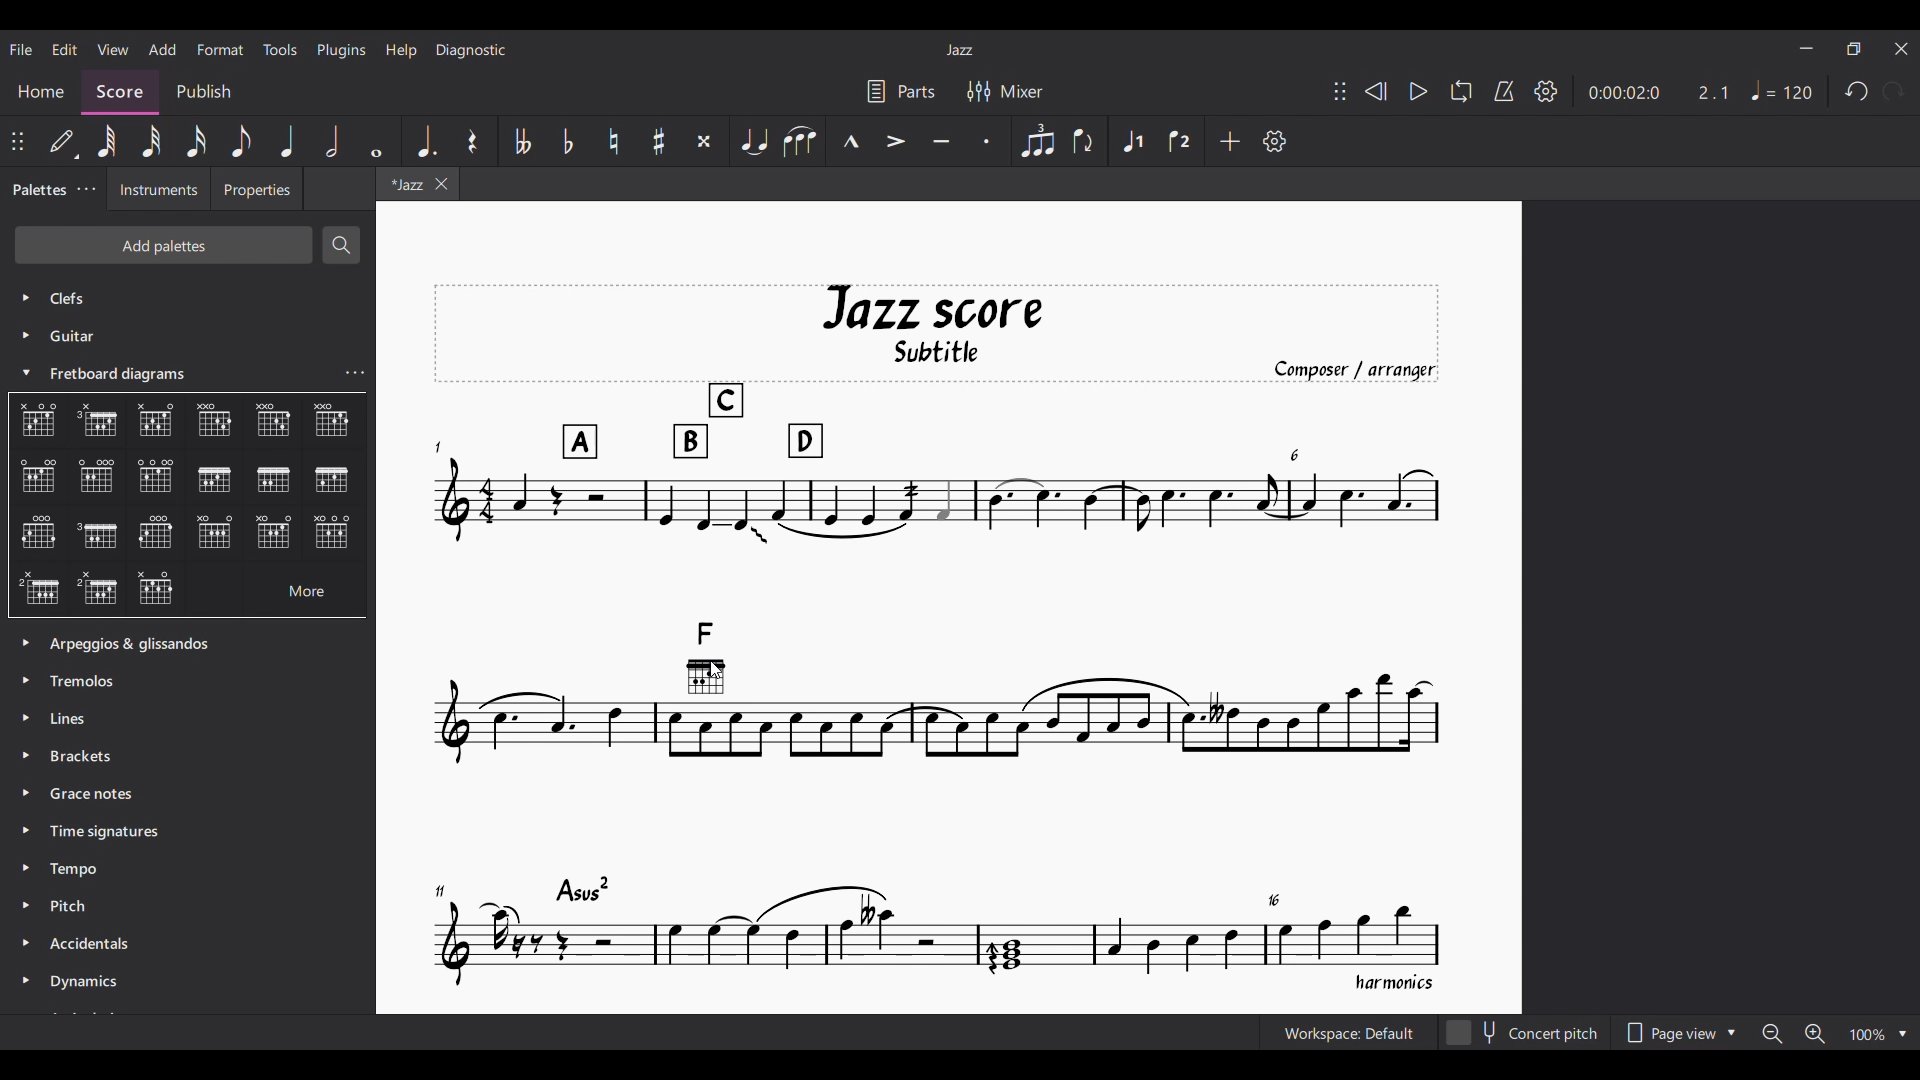  I want to click on Quarter note, so click(289, 141).